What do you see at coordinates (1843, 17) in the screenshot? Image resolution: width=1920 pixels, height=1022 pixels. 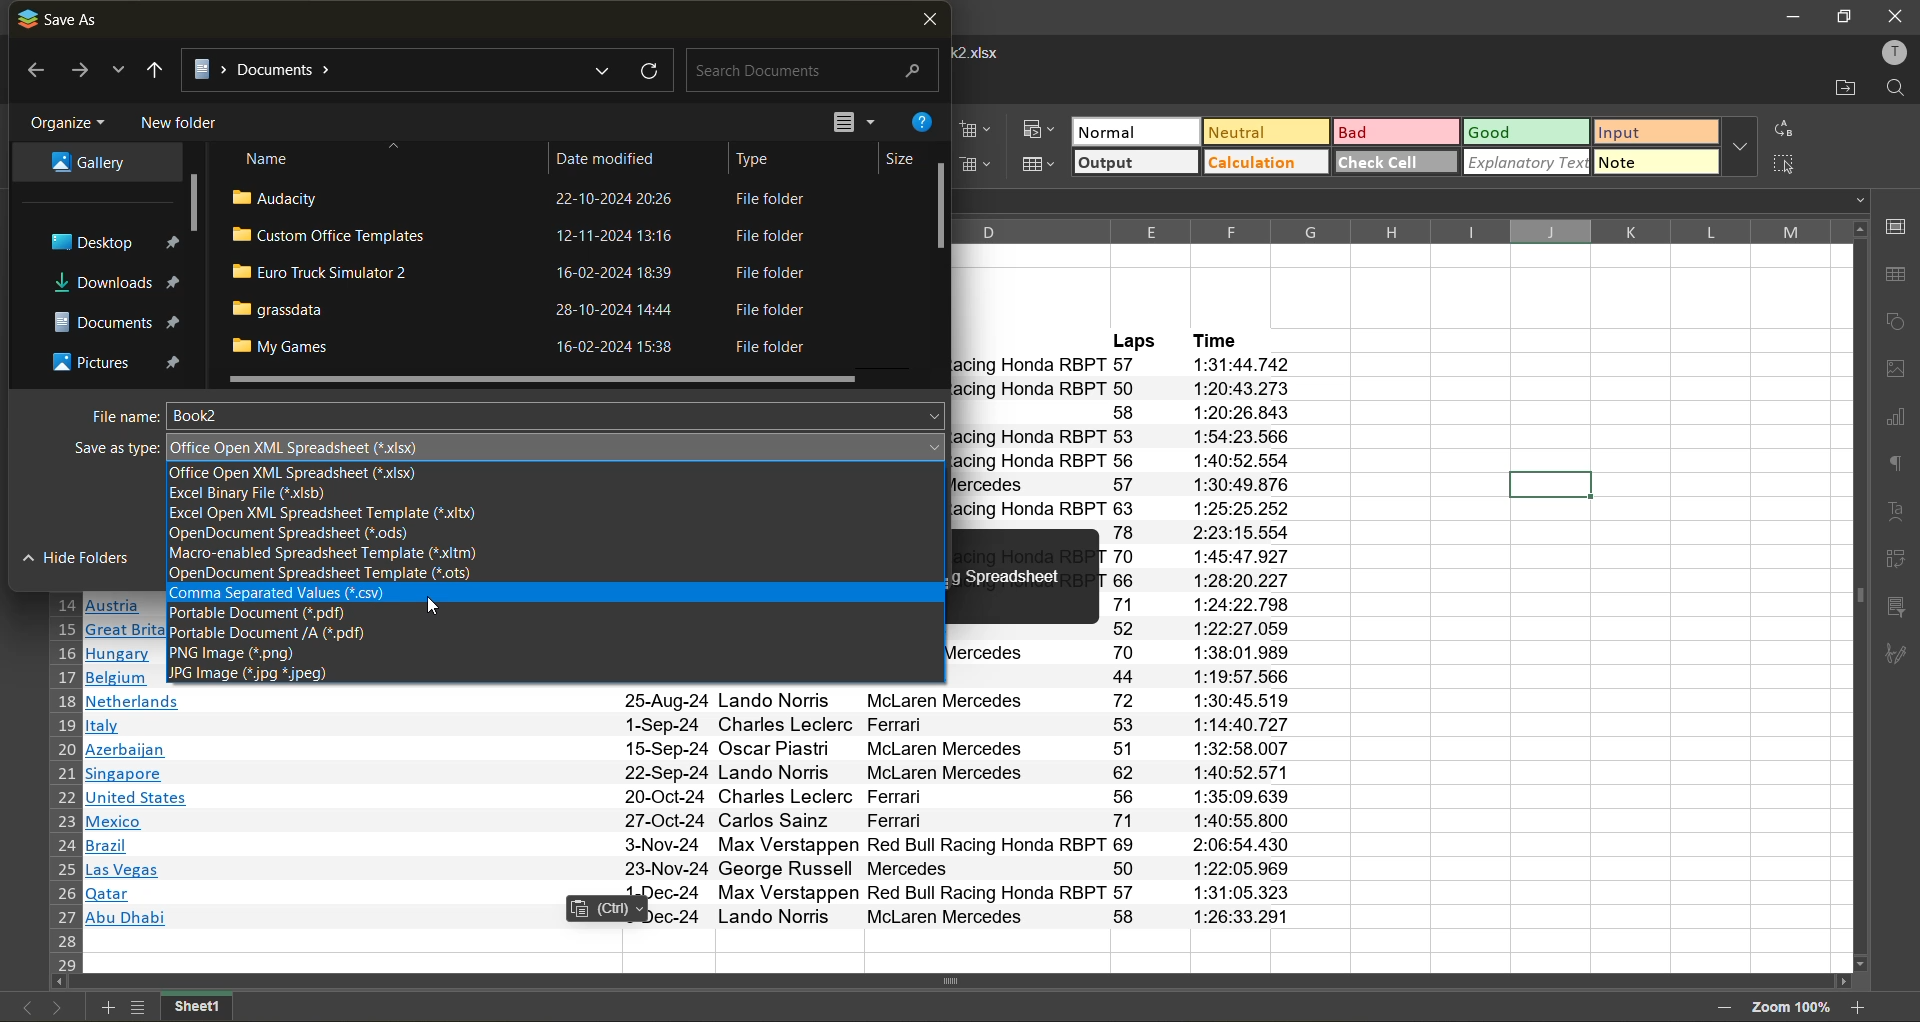 I see `restore down` at bounding box center [1843, 17].